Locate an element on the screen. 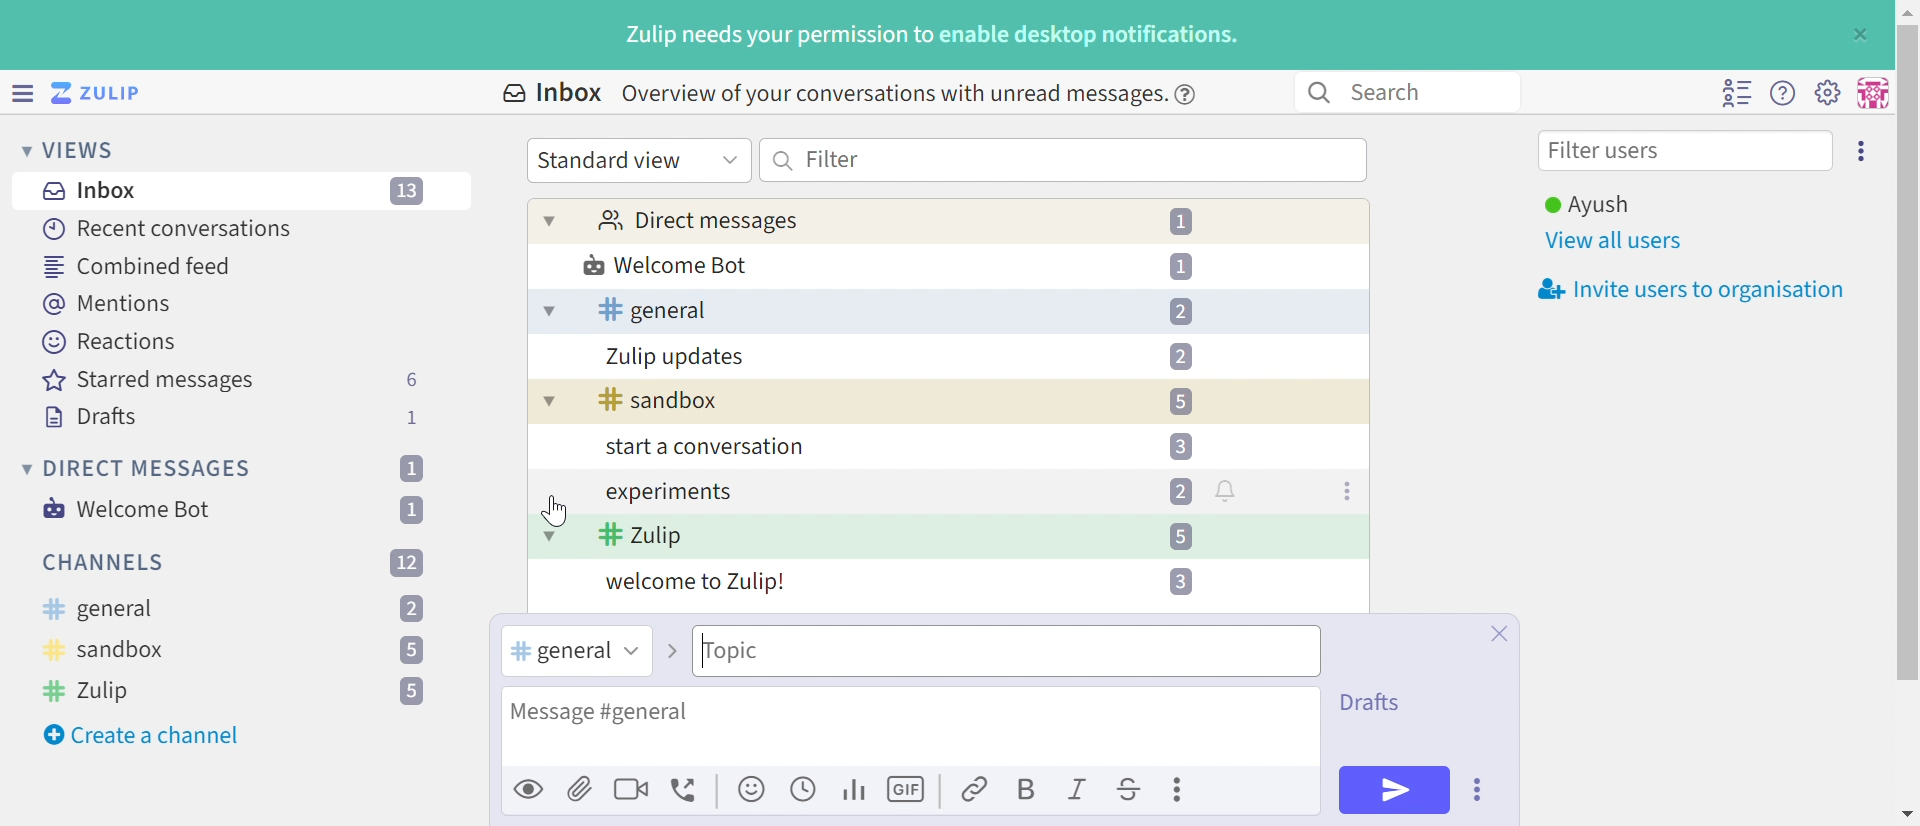 The width and height of the screenshot is (1920, 826). Close is located at coordinates (1498, 634).